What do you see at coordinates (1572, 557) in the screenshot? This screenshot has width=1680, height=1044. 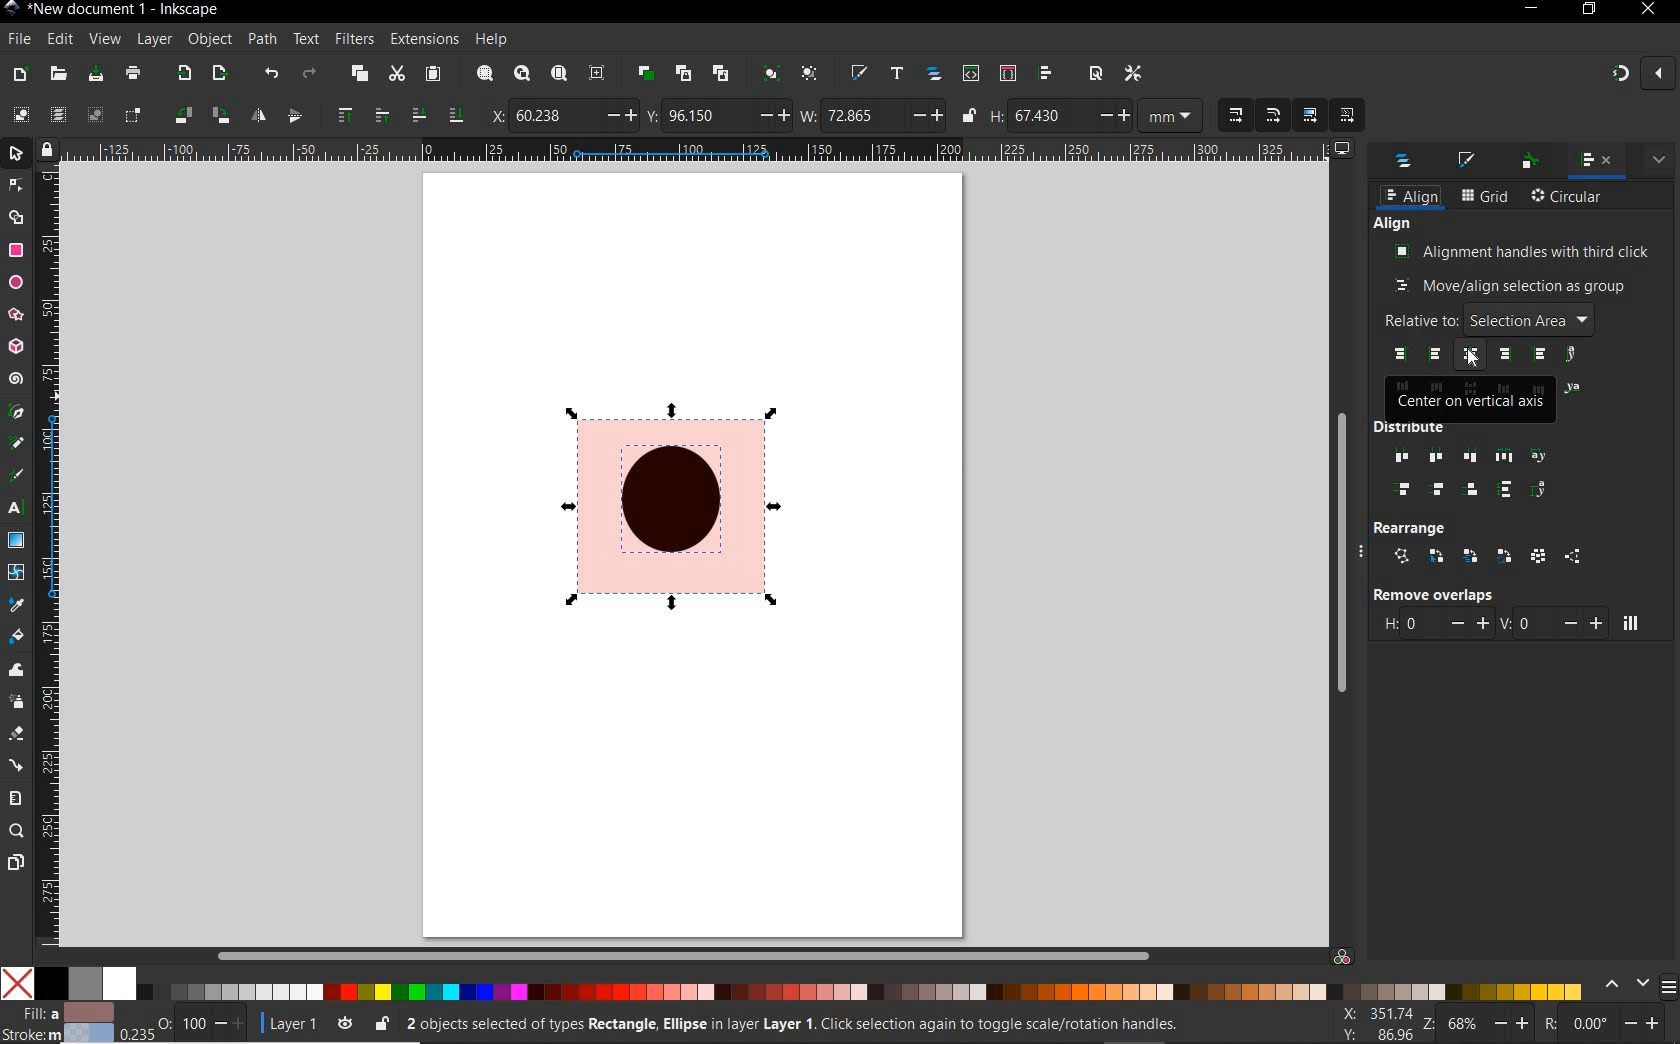 I see `UNCLUMP` at bounding box center [1572, 557].